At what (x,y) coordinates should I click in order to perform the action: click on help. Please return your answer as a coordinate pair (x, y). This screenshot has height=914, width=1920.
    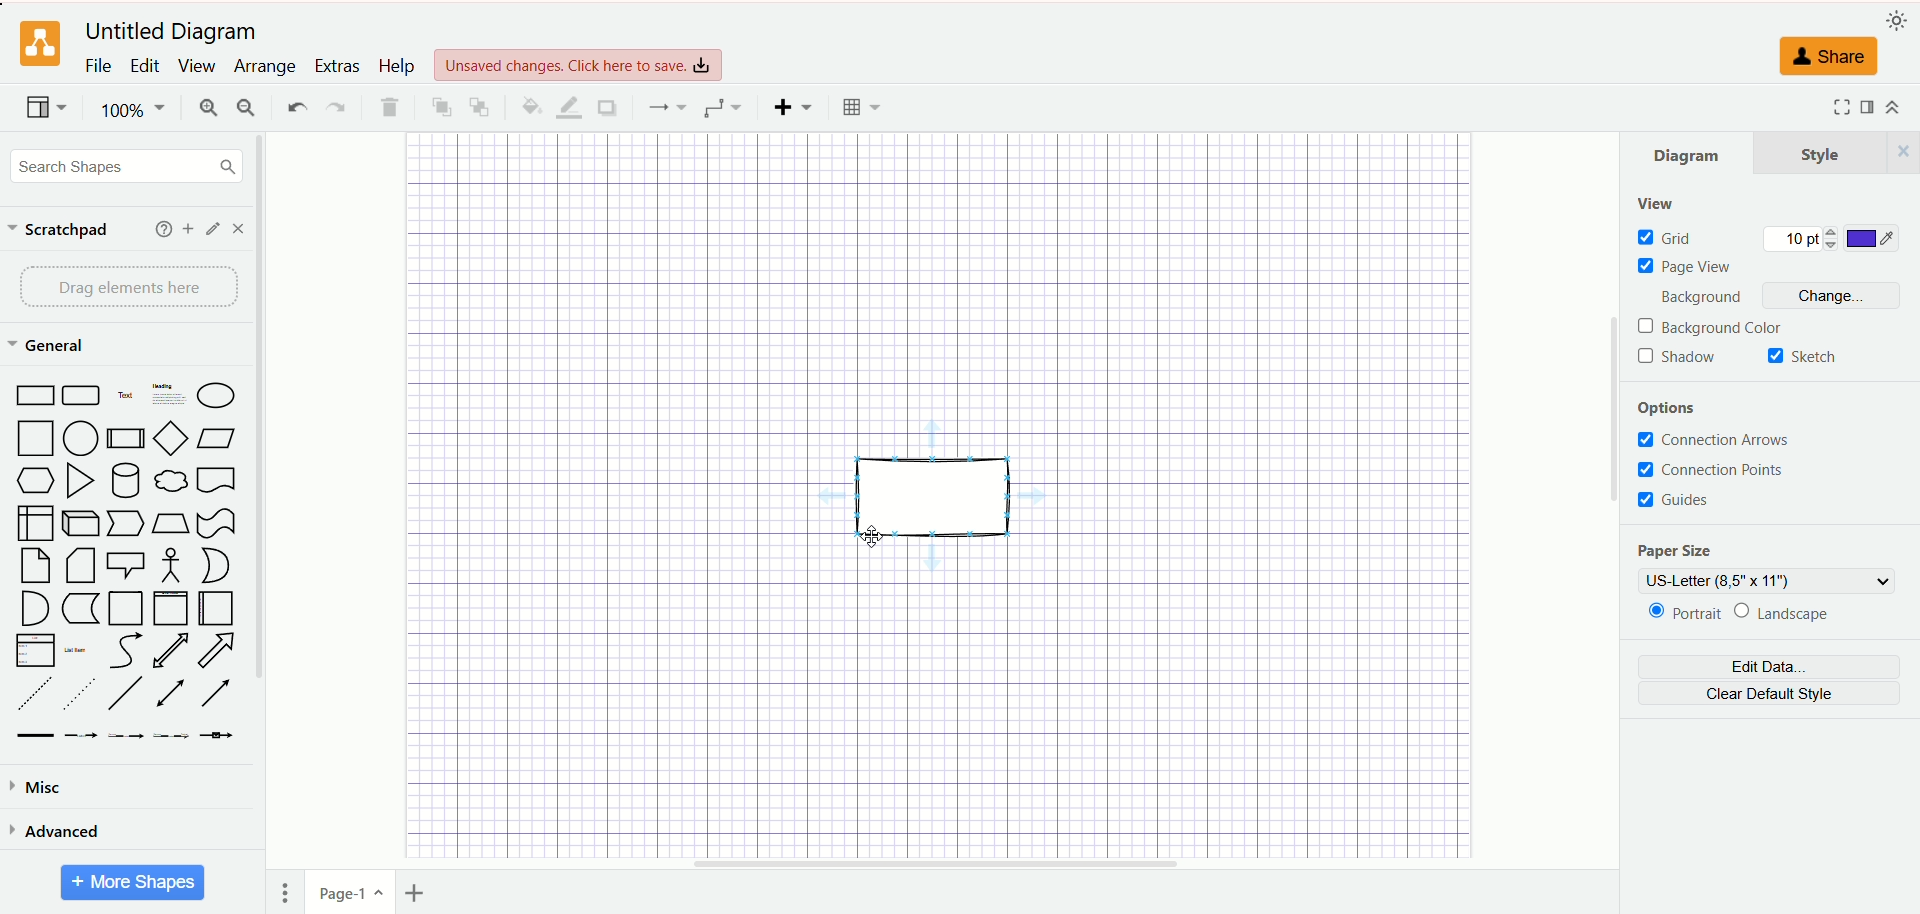
    Looking at the image, I should click on (158, 228).